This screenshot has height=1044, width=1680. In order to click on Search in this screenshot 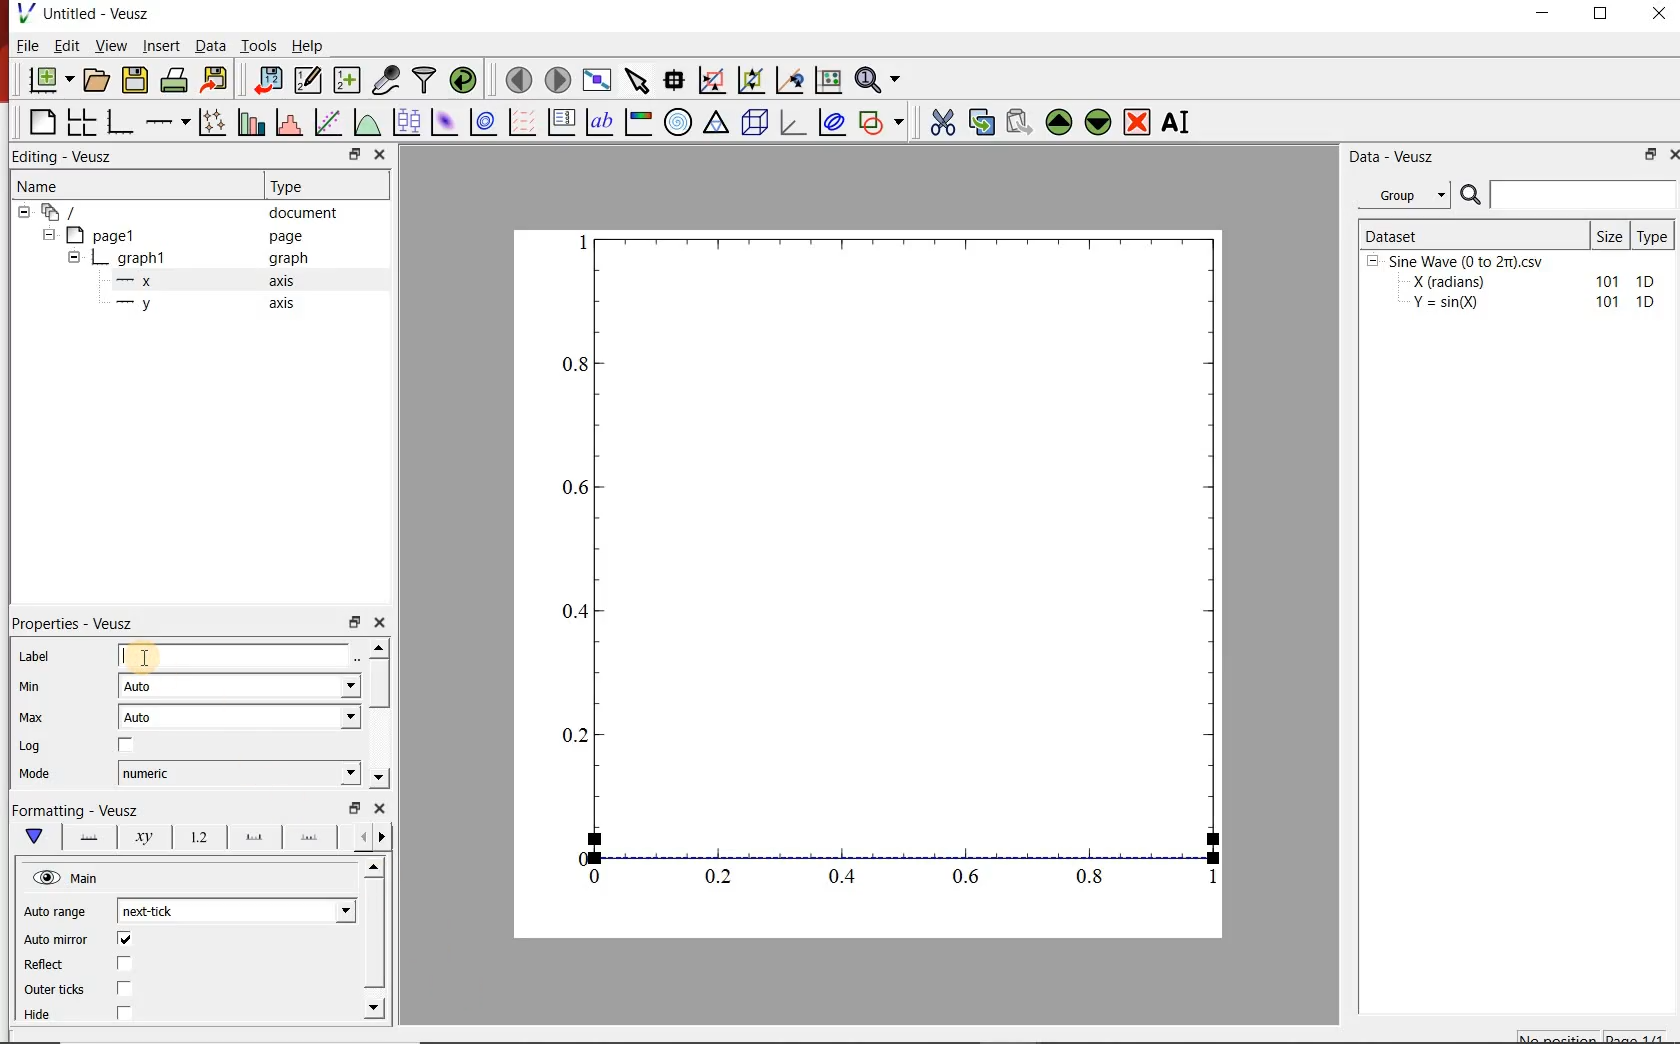, I will do `click(1569, 195)`.